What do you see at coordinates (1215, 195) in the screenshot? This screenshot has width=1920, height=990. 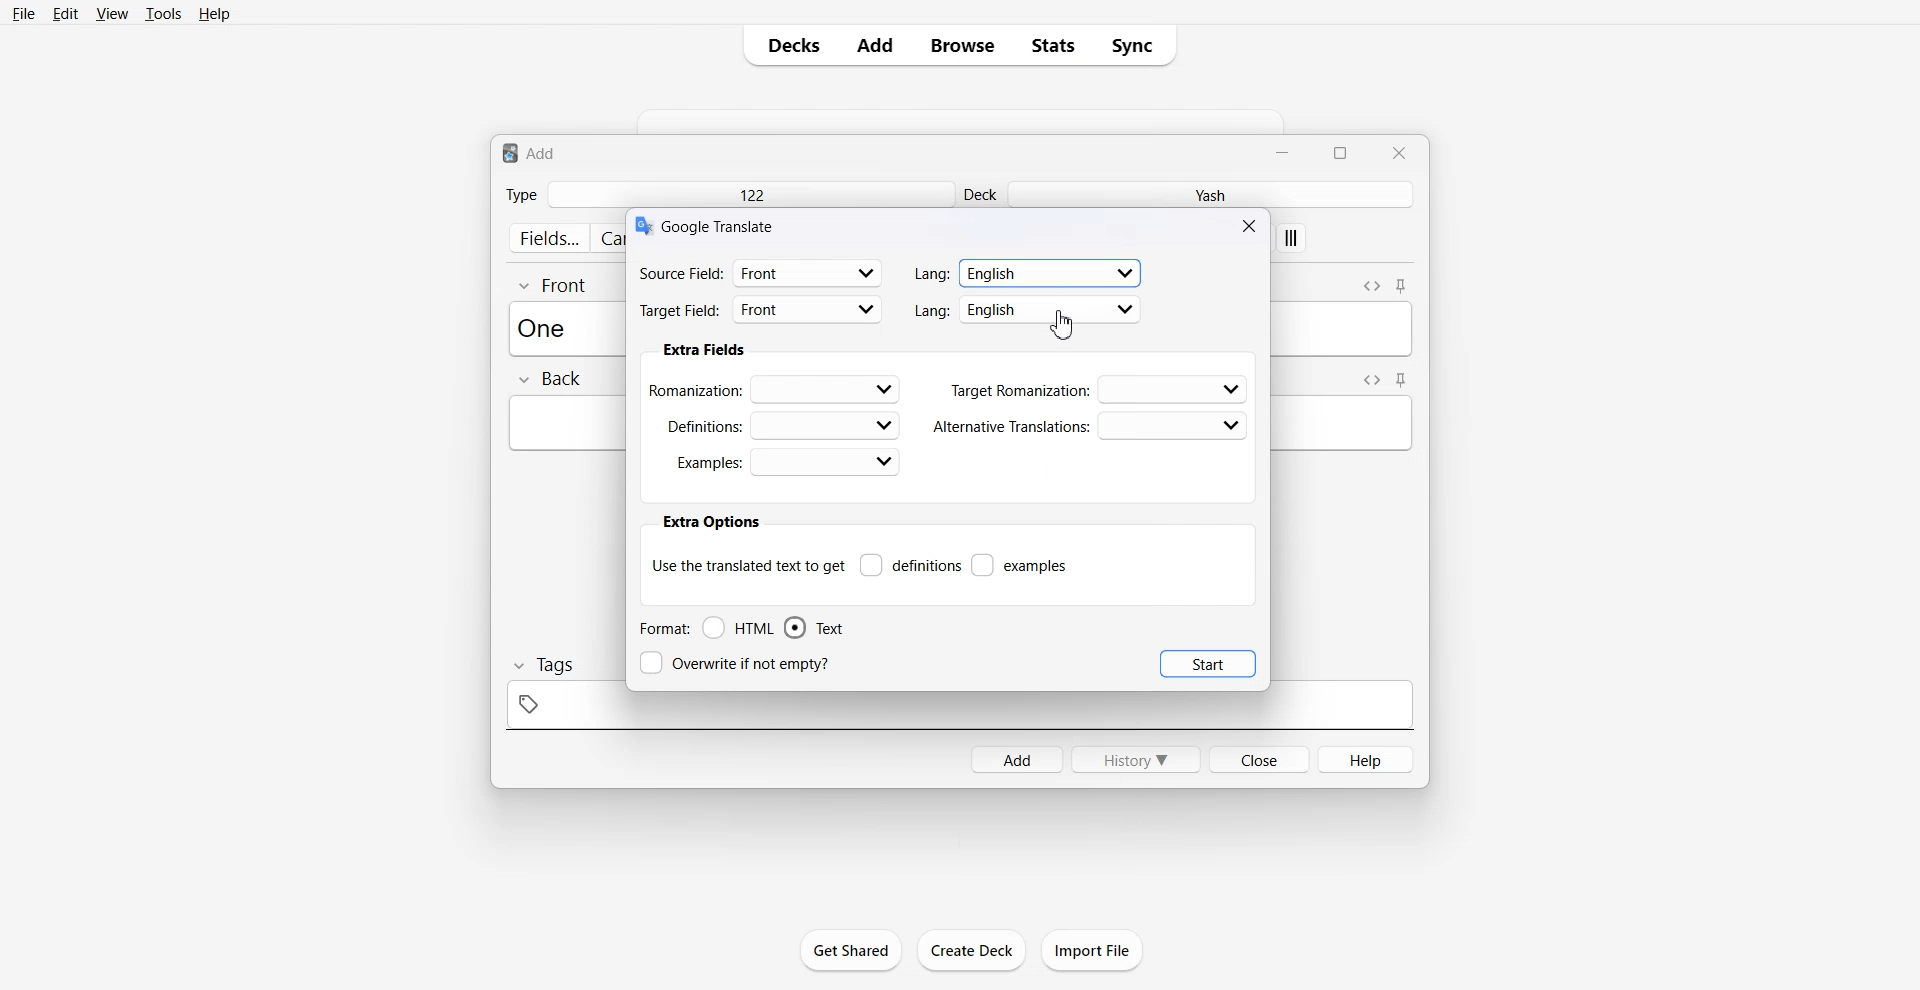 I see `Yash` at bounding box center [1215, 195].